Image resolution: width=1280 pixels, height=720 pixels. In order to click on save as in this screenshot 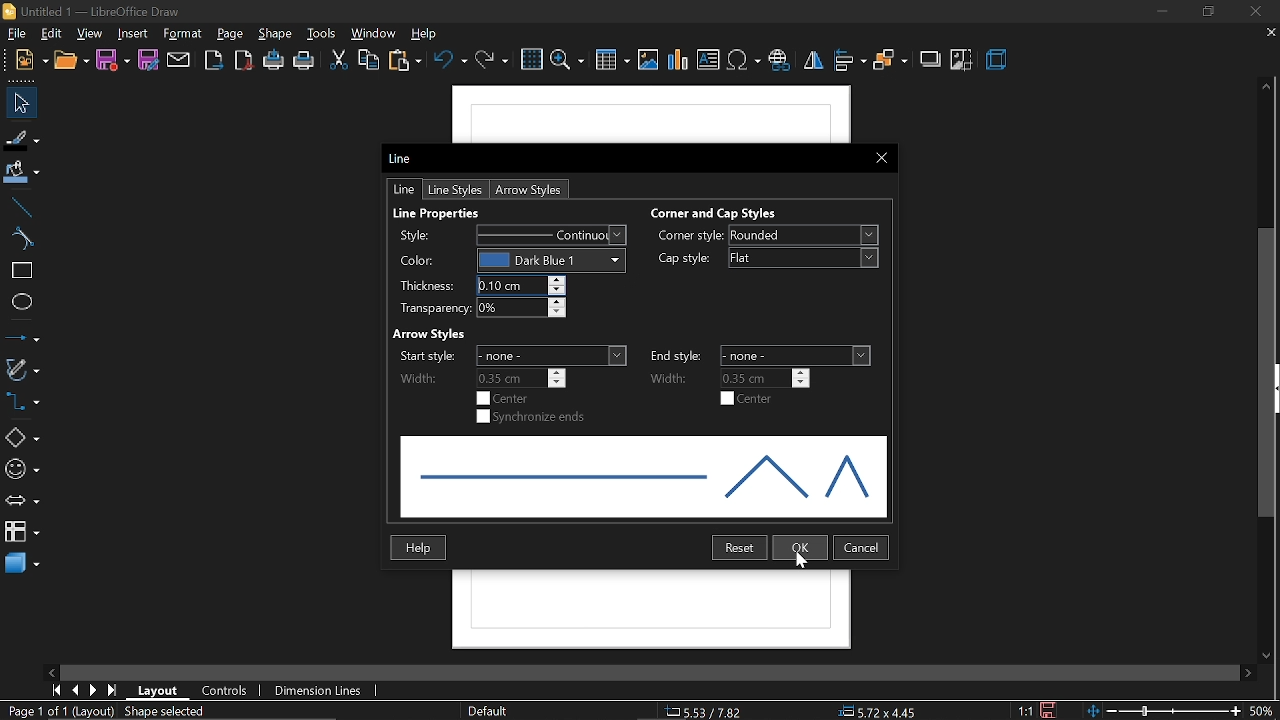, I will do `click(147, 61)`.